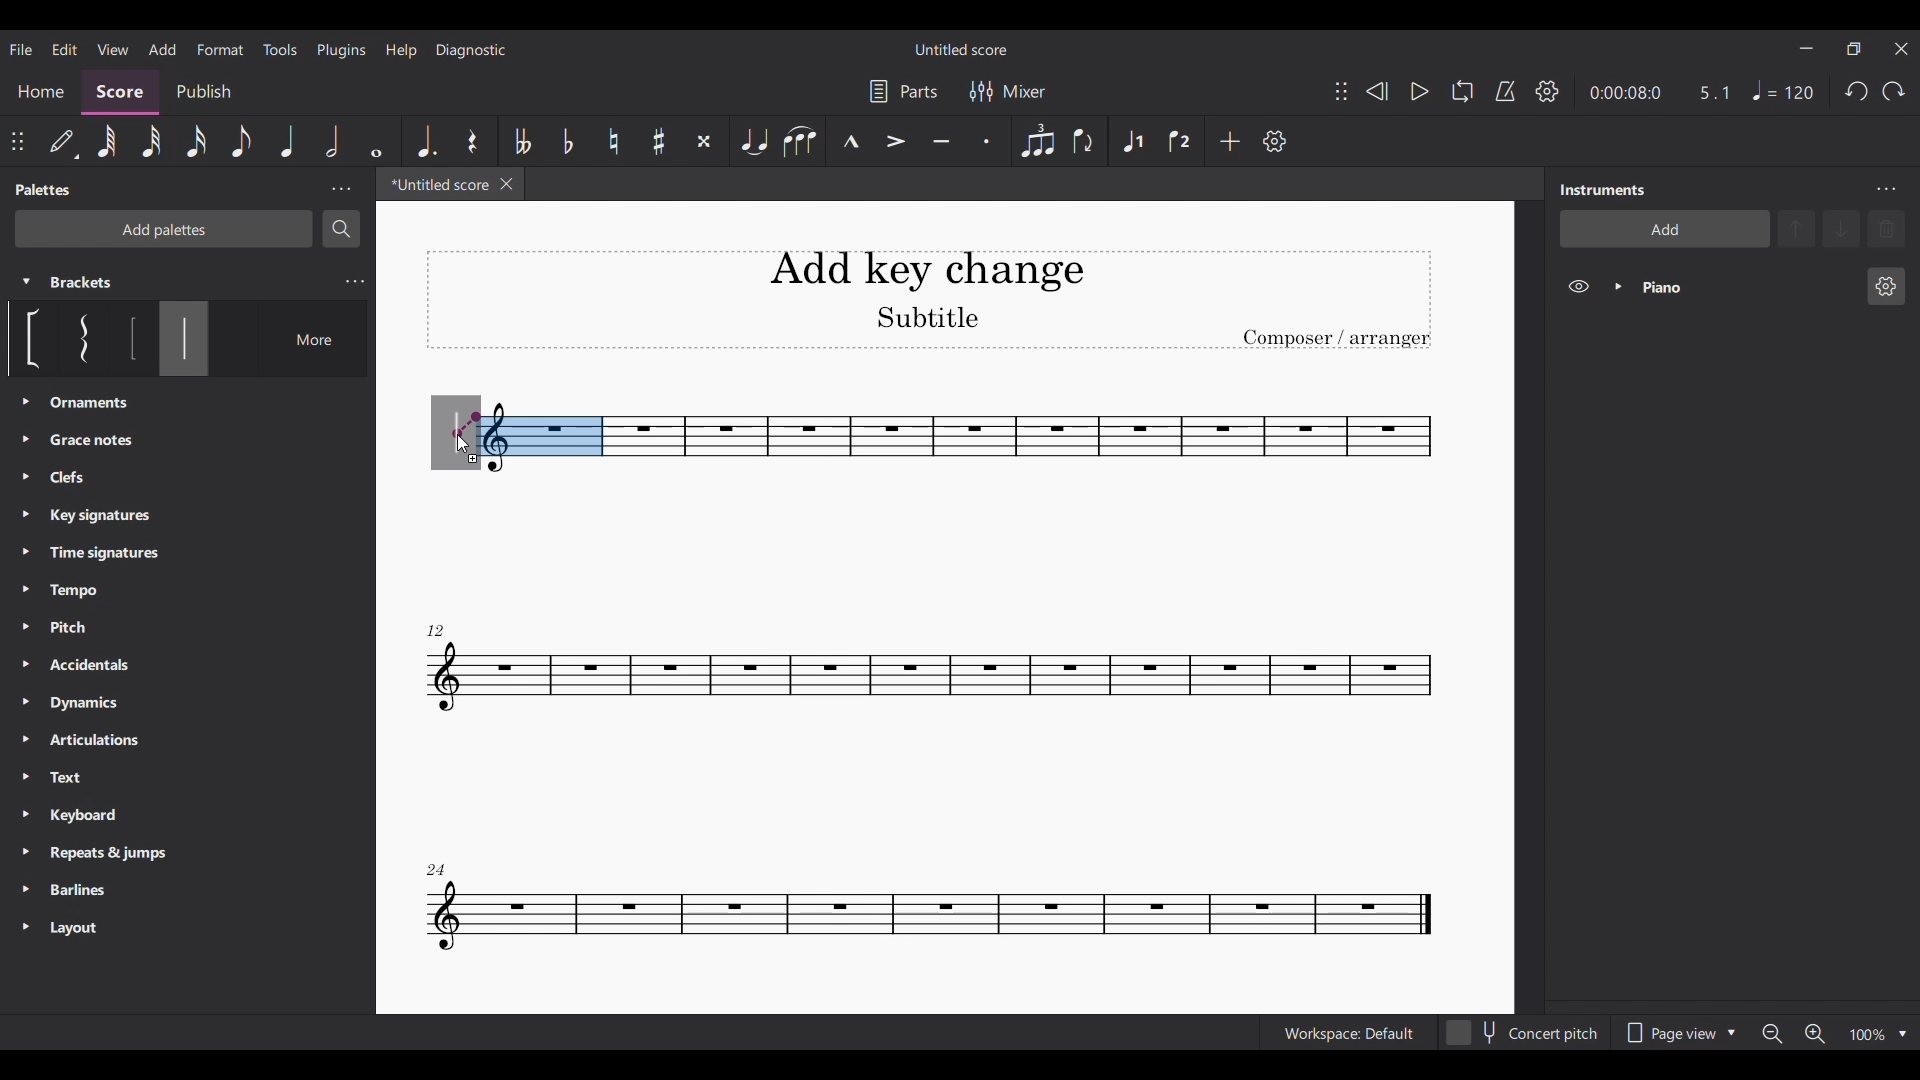 The image size is (1920, 1080). Describe the element at coordinates (164, 229) in the screenshot. I see `Add palettes` at that location.